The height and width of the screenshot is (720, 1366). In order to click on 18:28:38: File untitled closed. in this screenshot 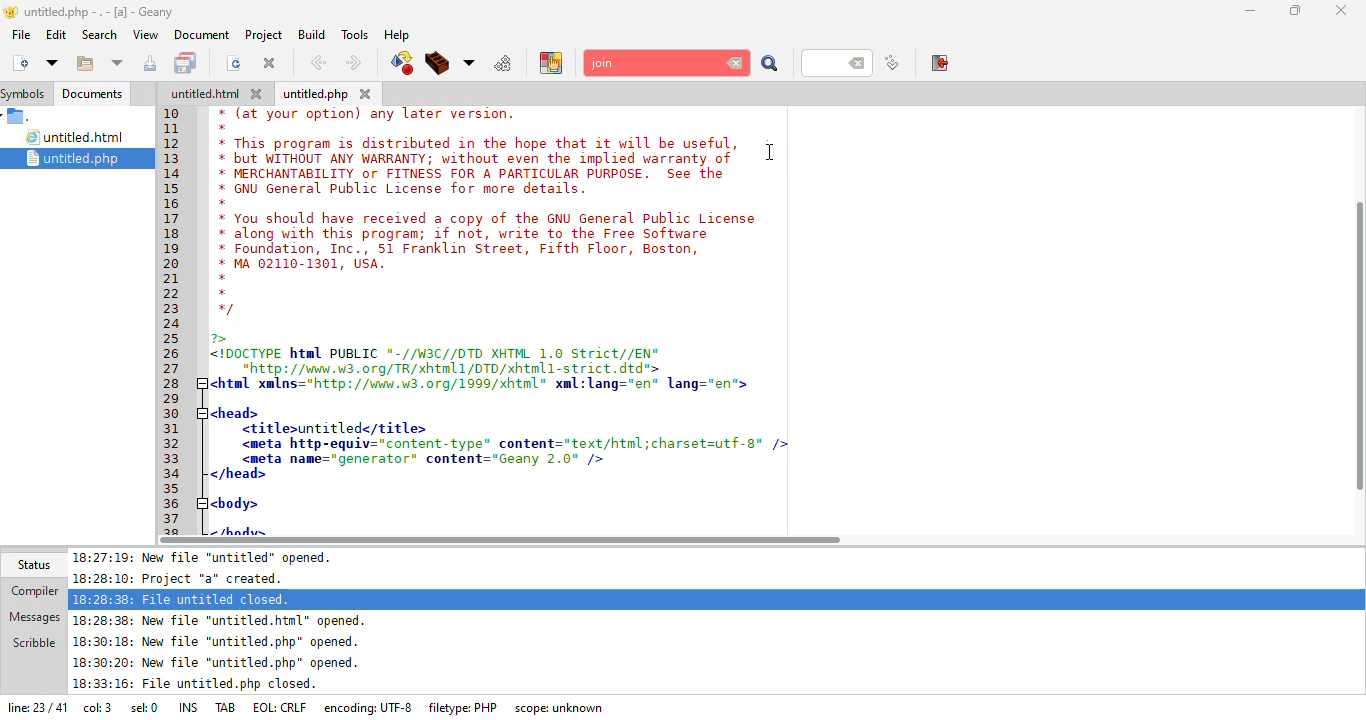, I will do `click(183, 598)`.